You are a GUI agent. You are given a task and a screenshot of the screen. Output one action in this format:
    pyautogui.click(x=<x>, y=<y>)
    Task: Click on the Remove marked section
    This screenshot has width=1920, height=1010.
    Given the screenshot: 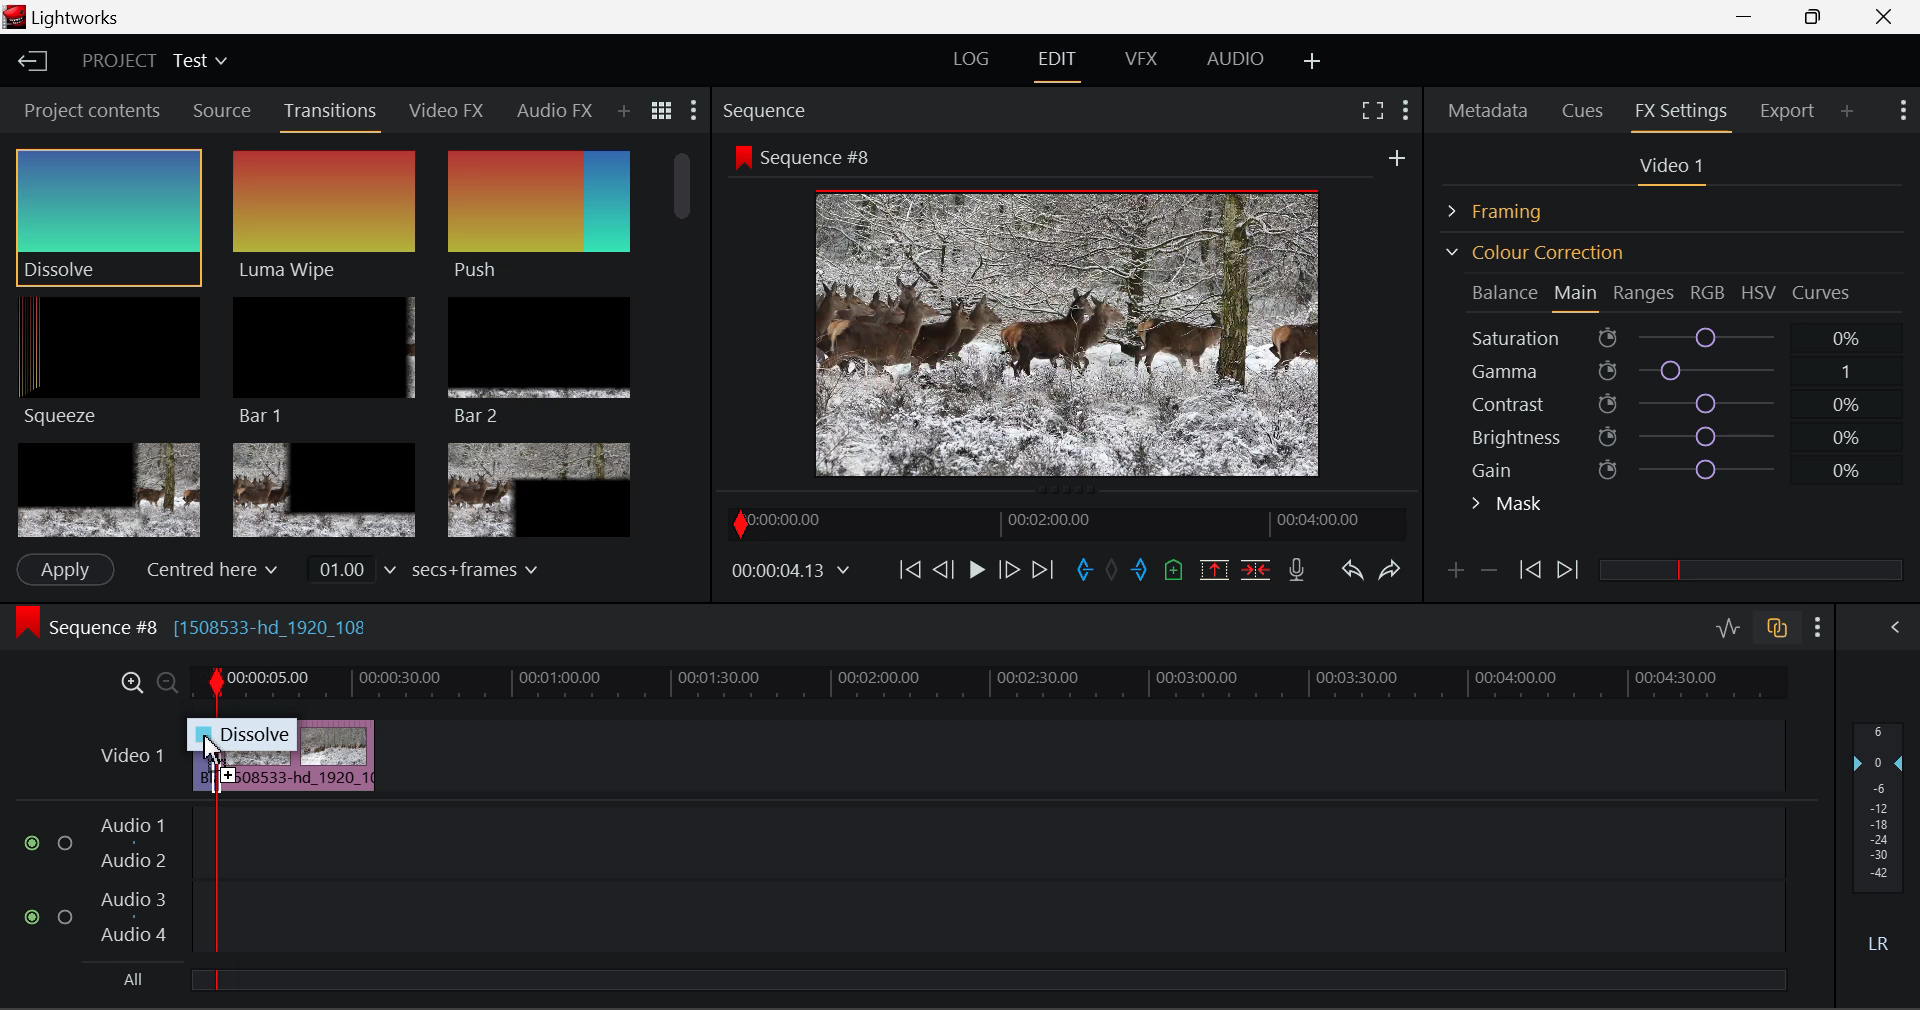 What is the action you would take?
    pyautogui.click(x=1213, y=568)
    